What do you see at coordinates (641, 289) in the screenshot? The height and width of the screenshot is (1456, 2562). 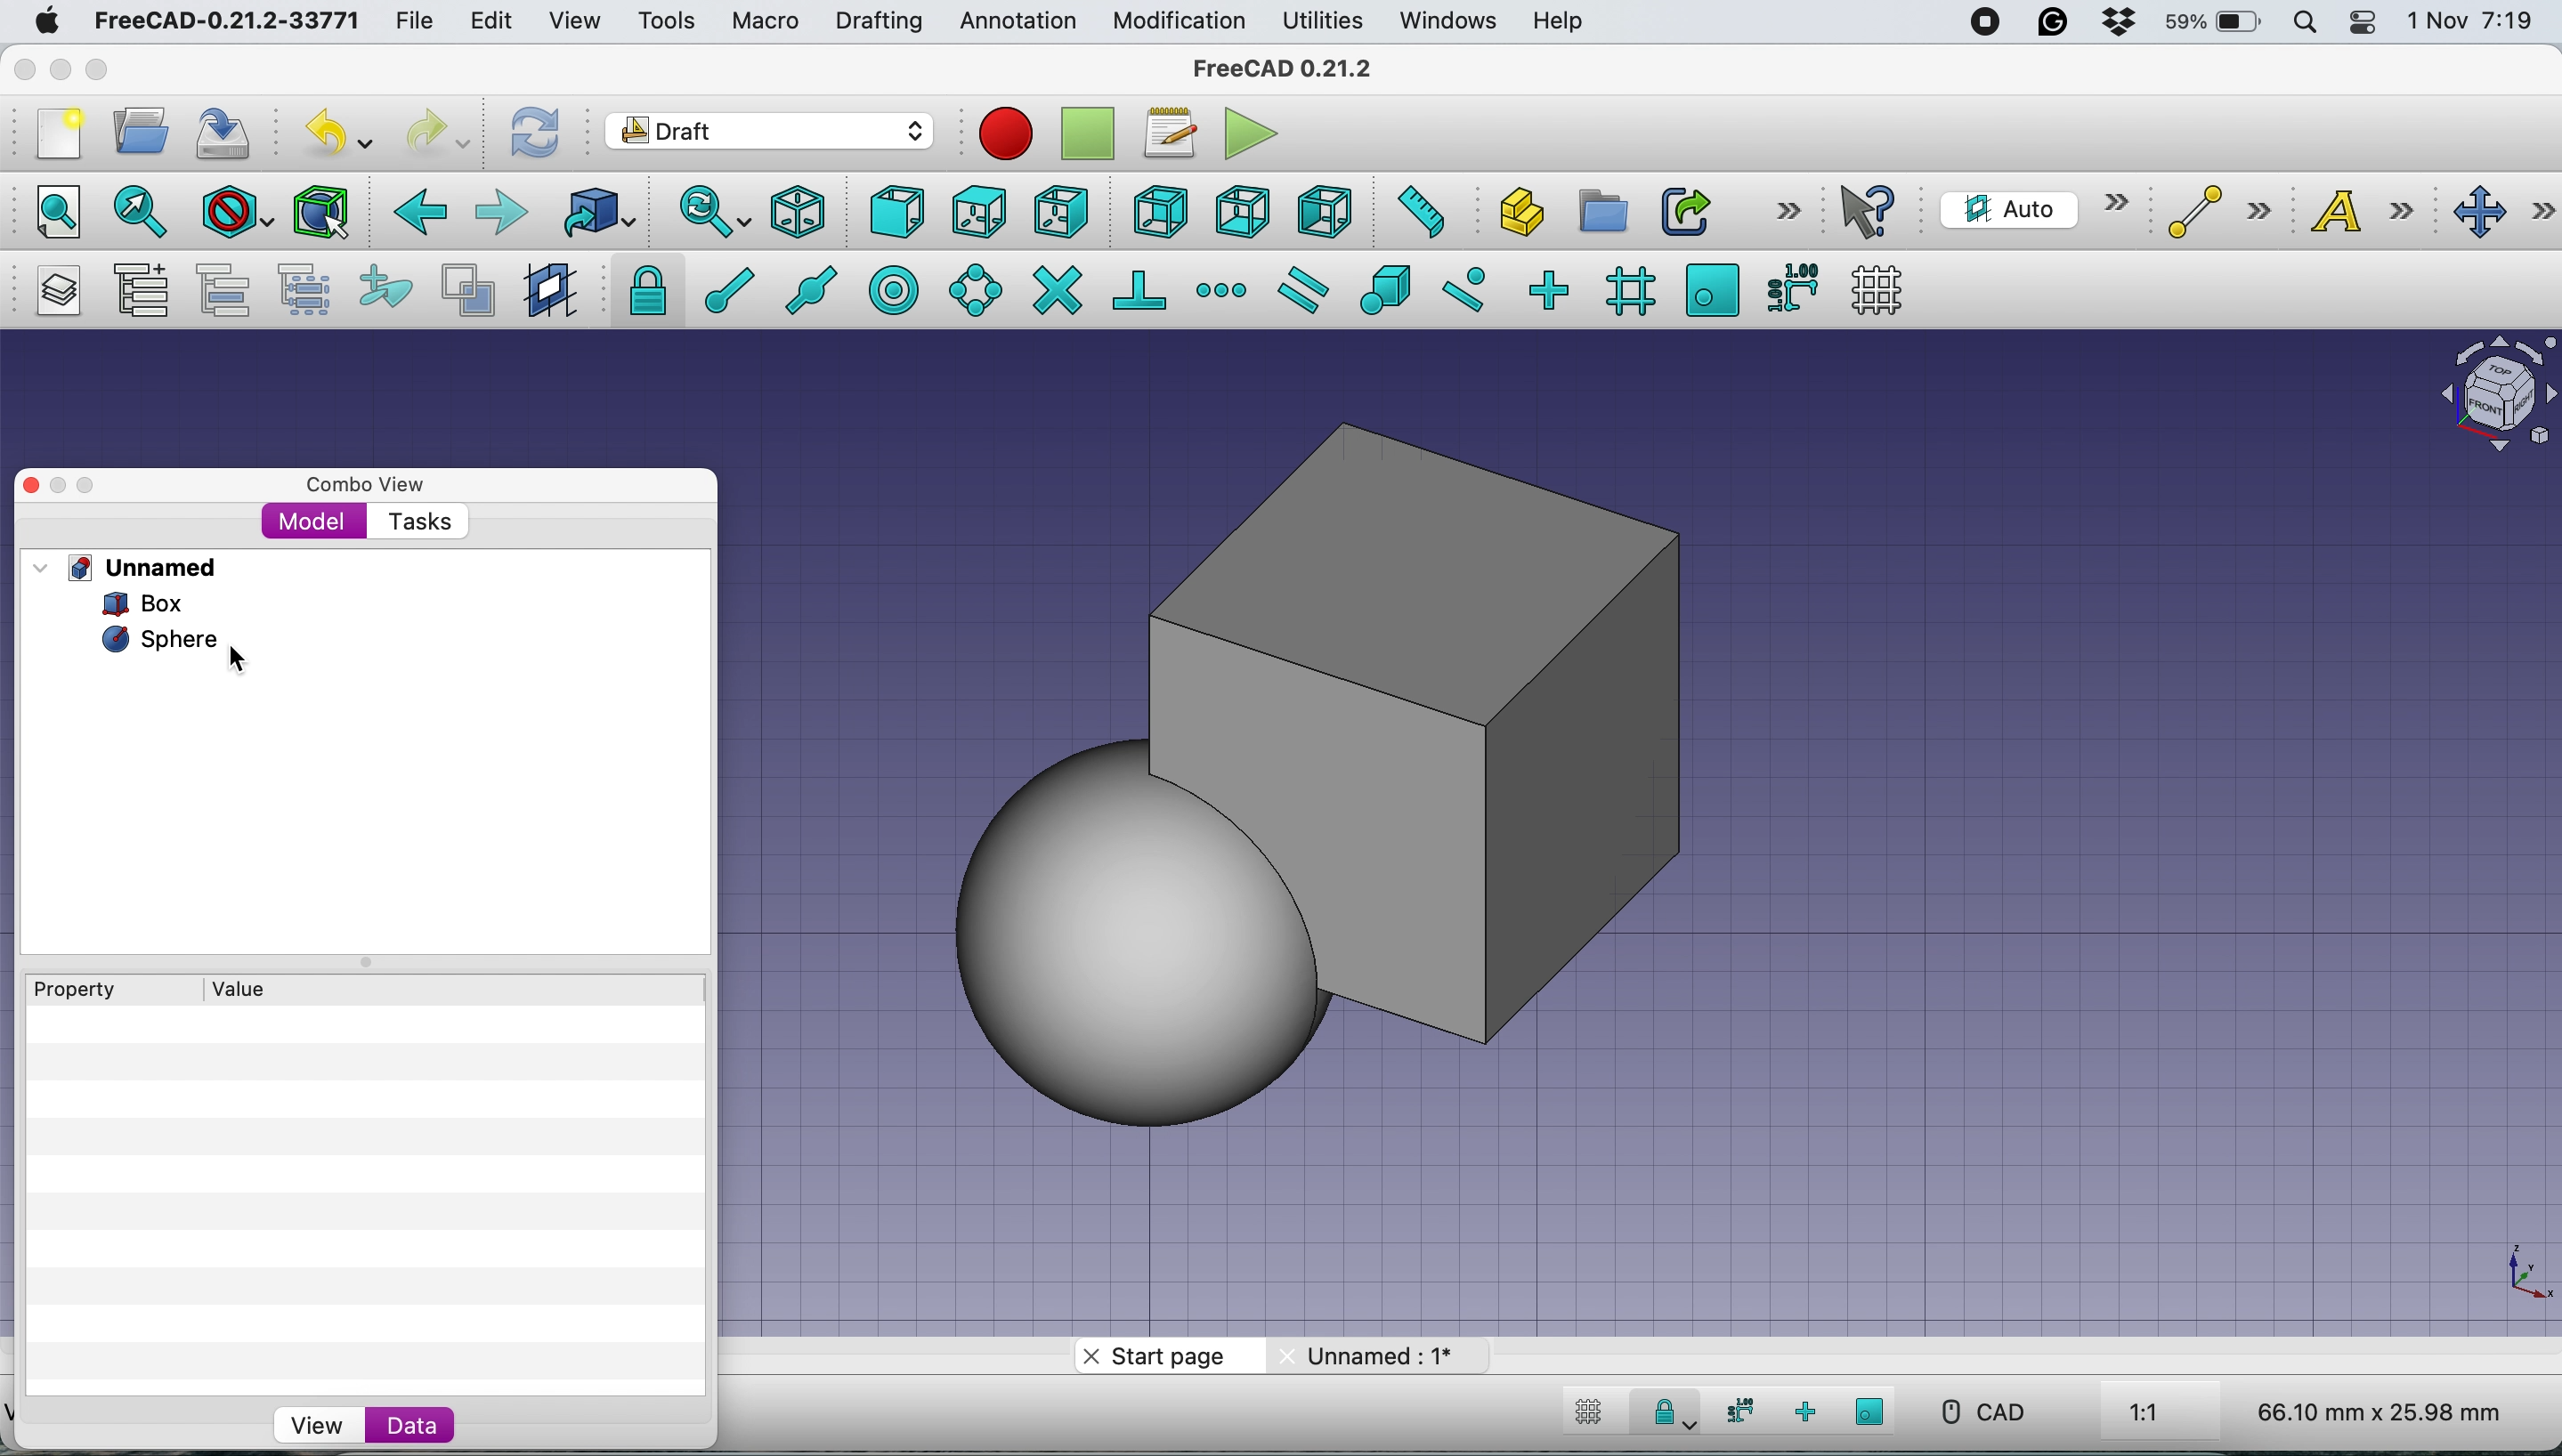 I see `snap lock` at bounding box center [641, 289].